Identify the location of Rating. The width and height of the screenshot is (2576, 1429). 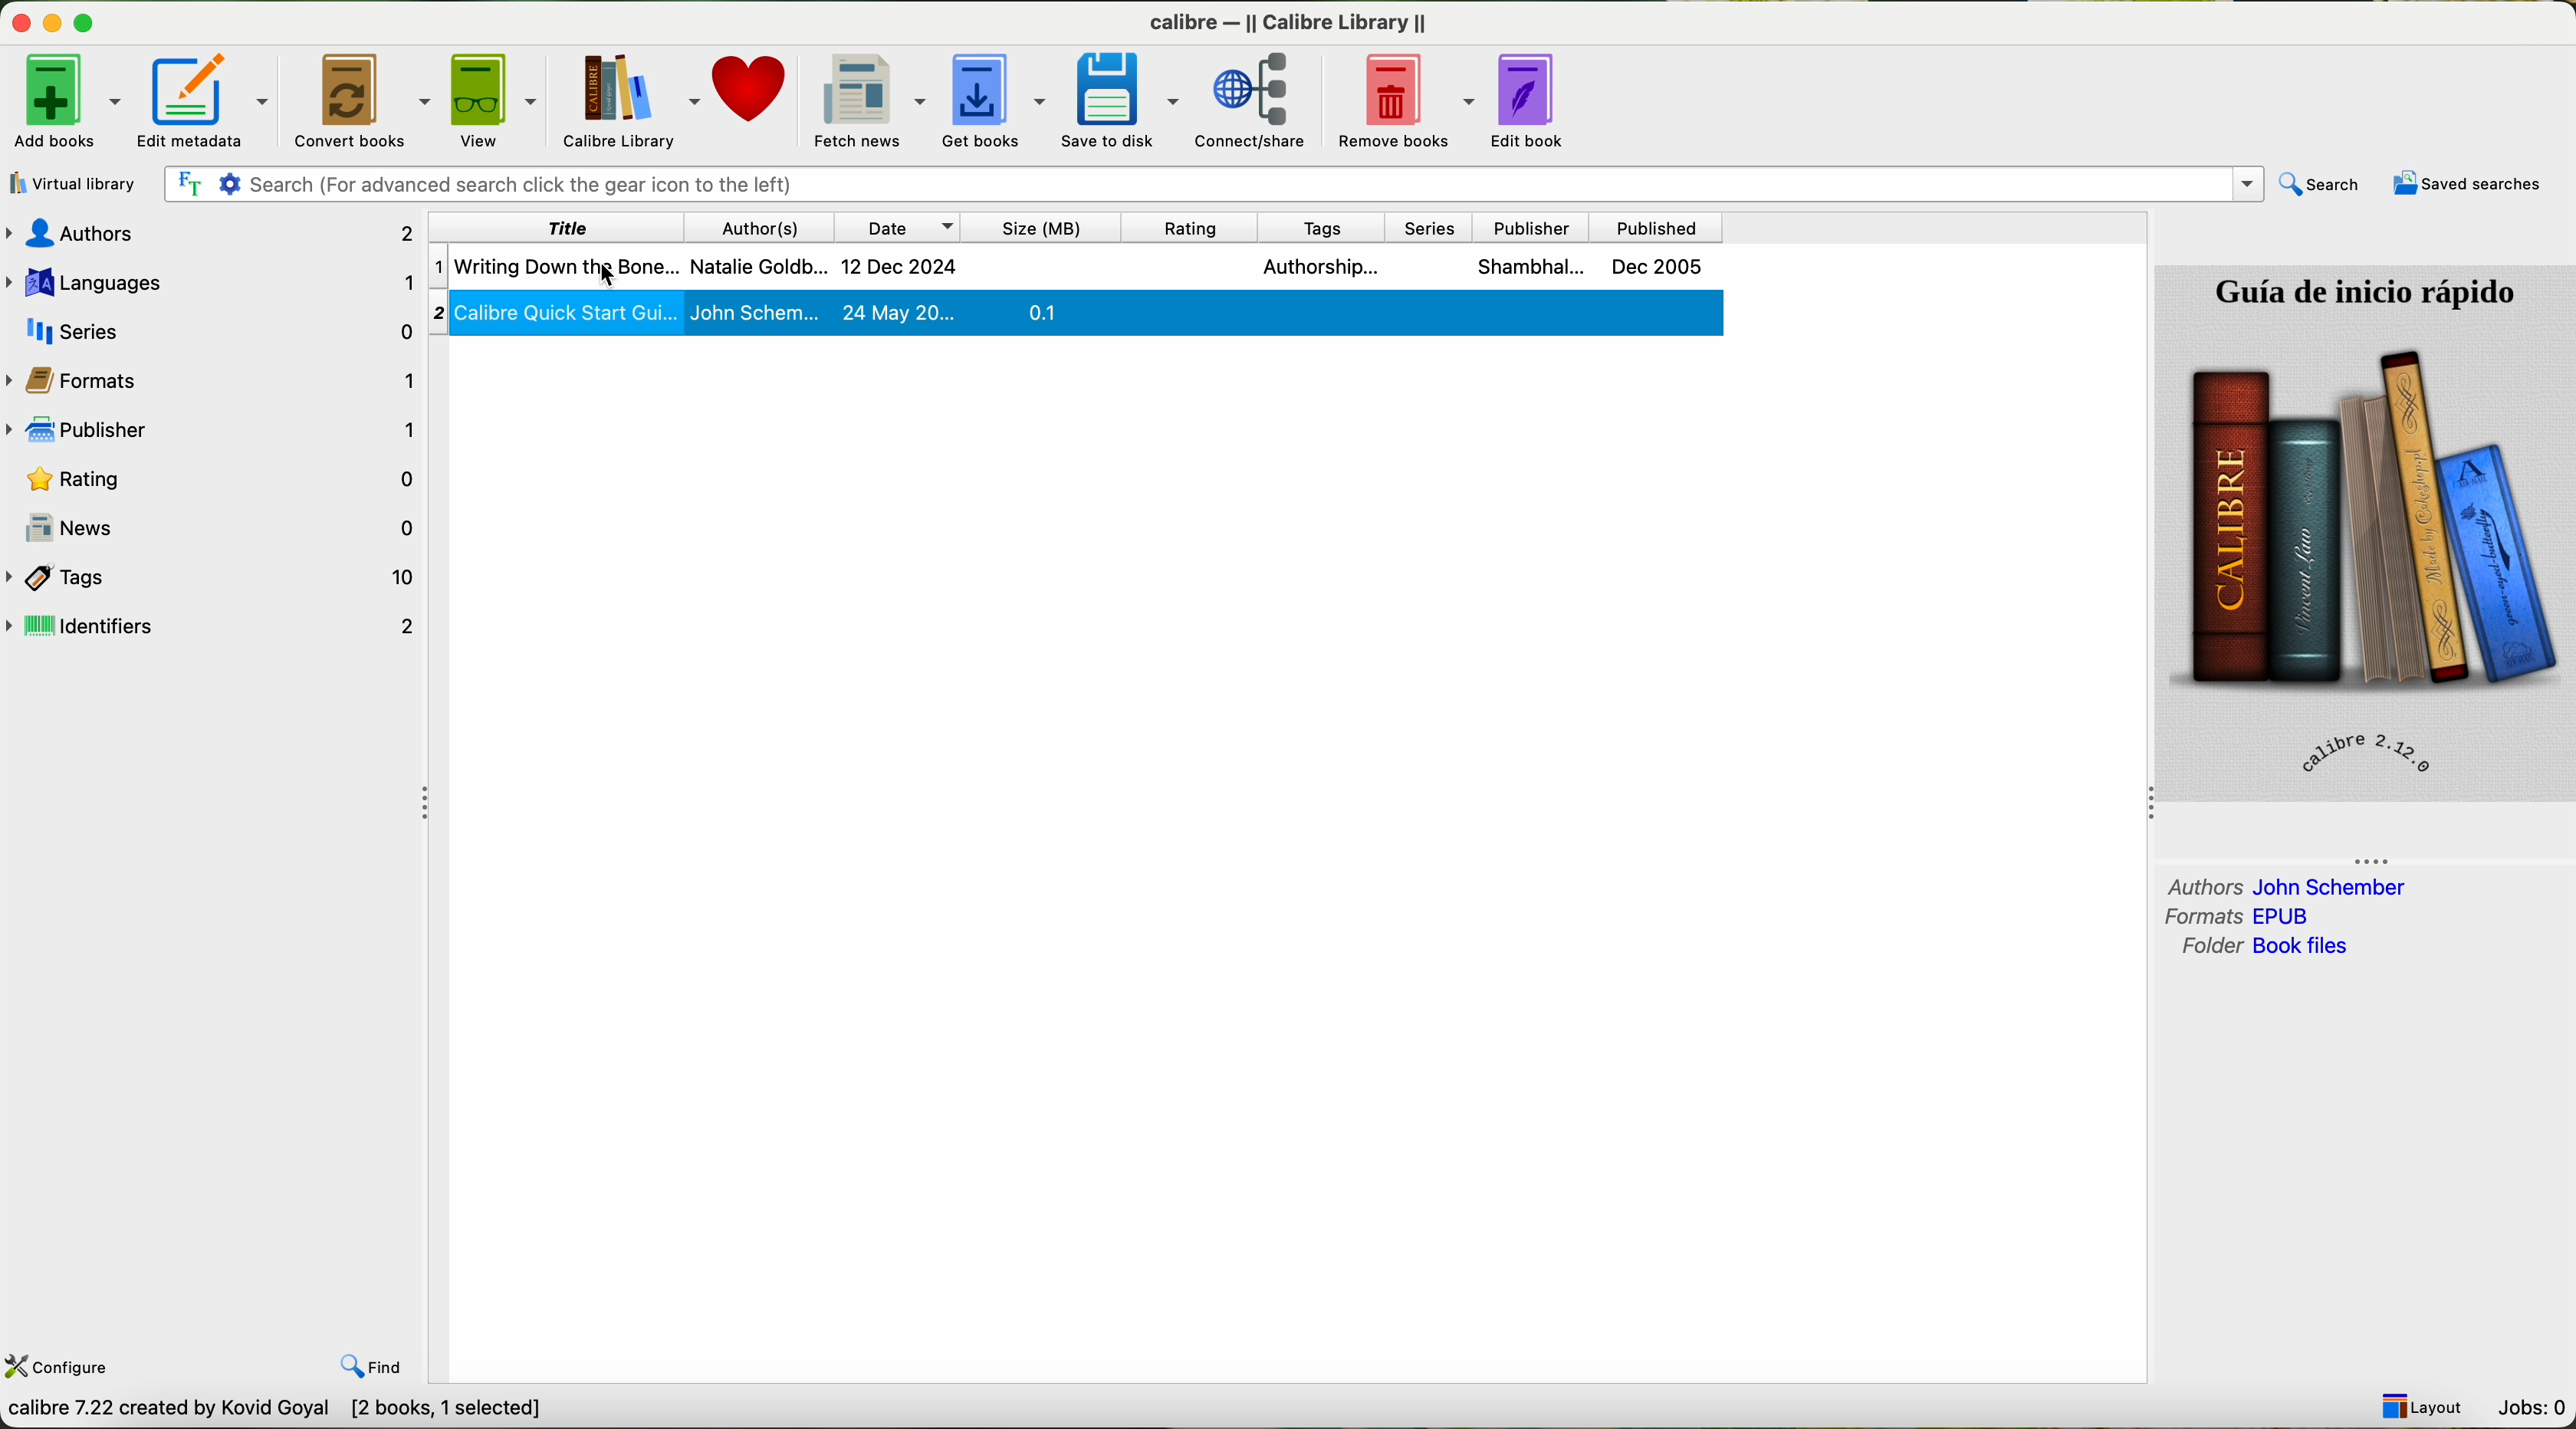
(225, 483).